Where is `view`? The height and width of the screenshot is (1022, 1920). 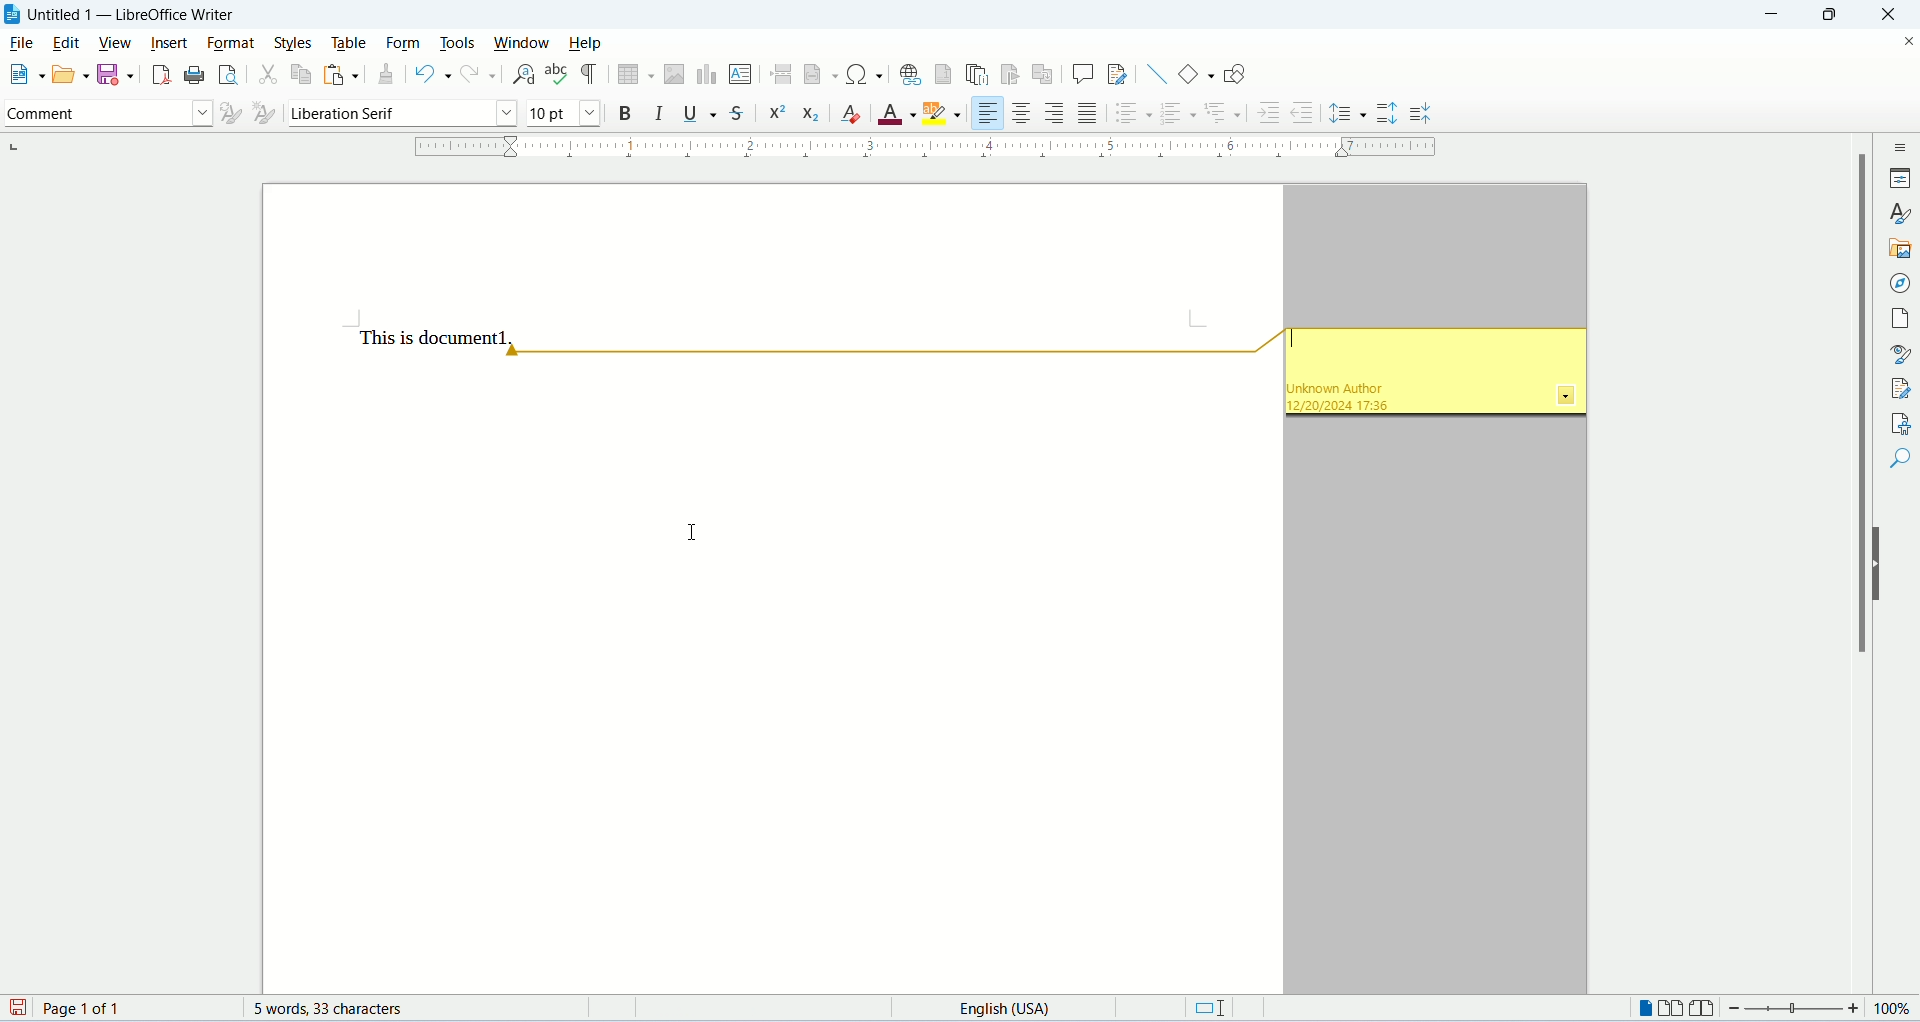
view is located at coordinates (115, 43).